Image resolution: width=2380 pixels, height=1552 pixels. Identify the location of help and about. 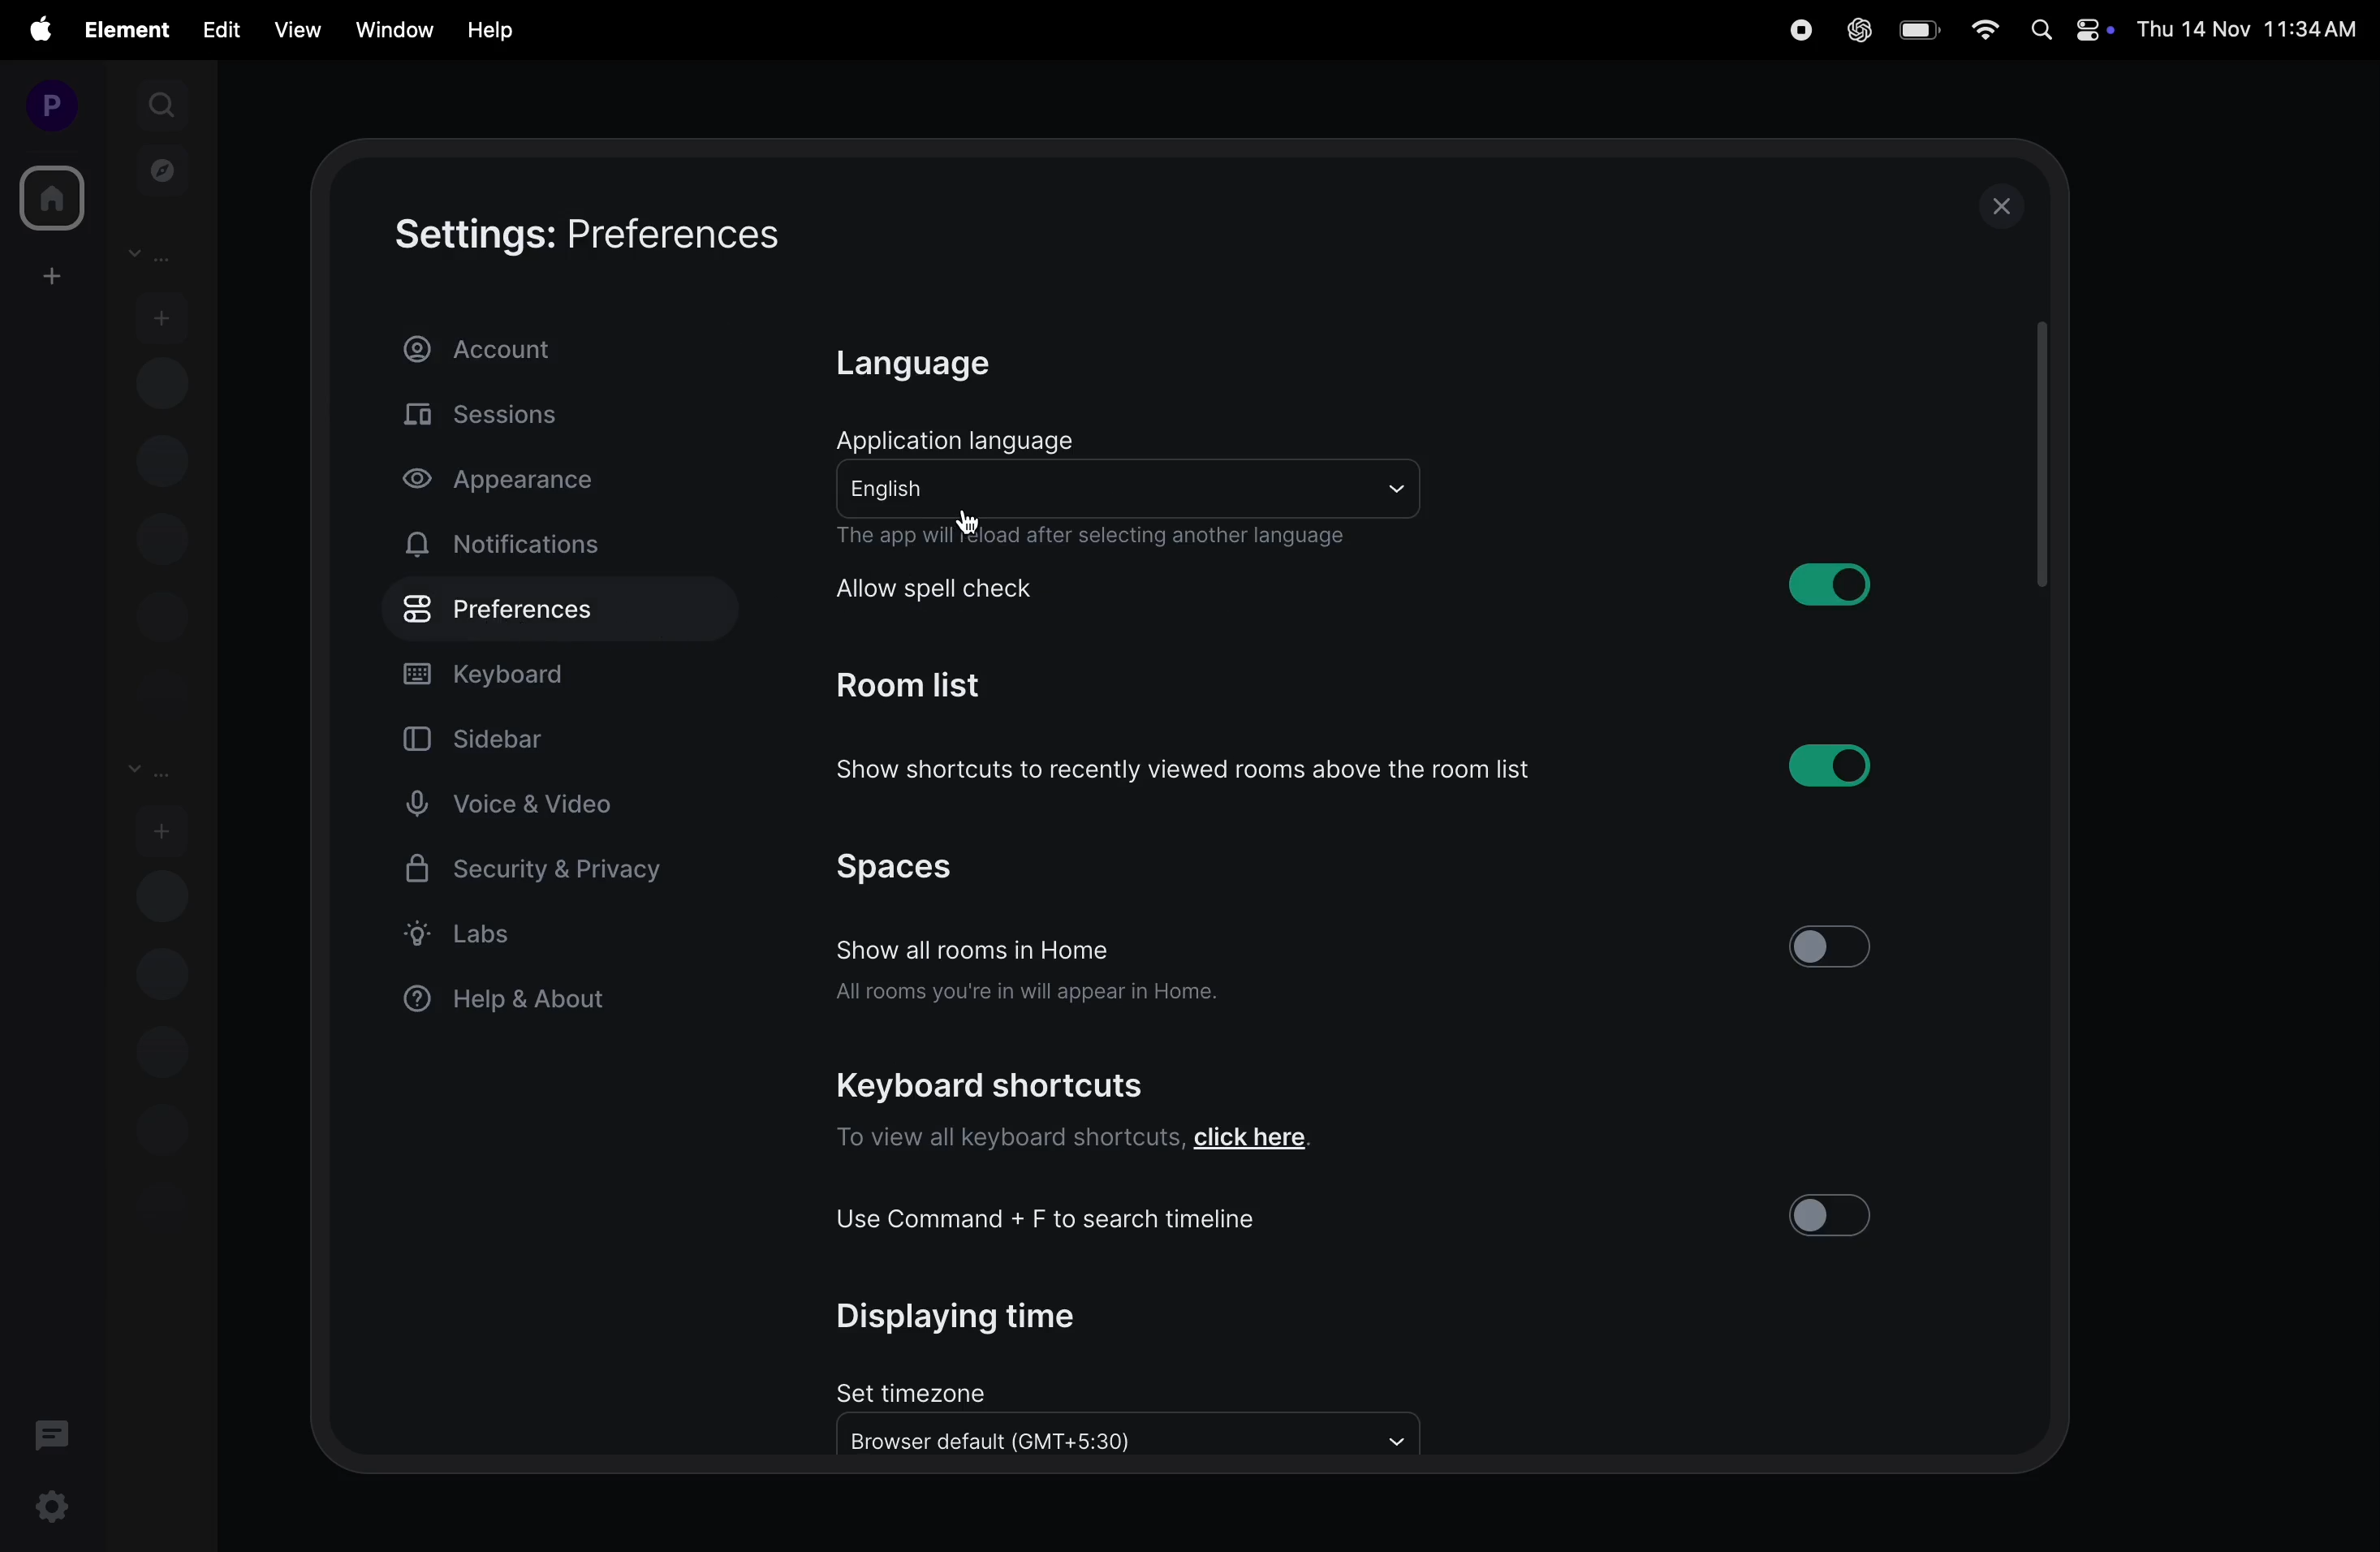
(520, 1004).